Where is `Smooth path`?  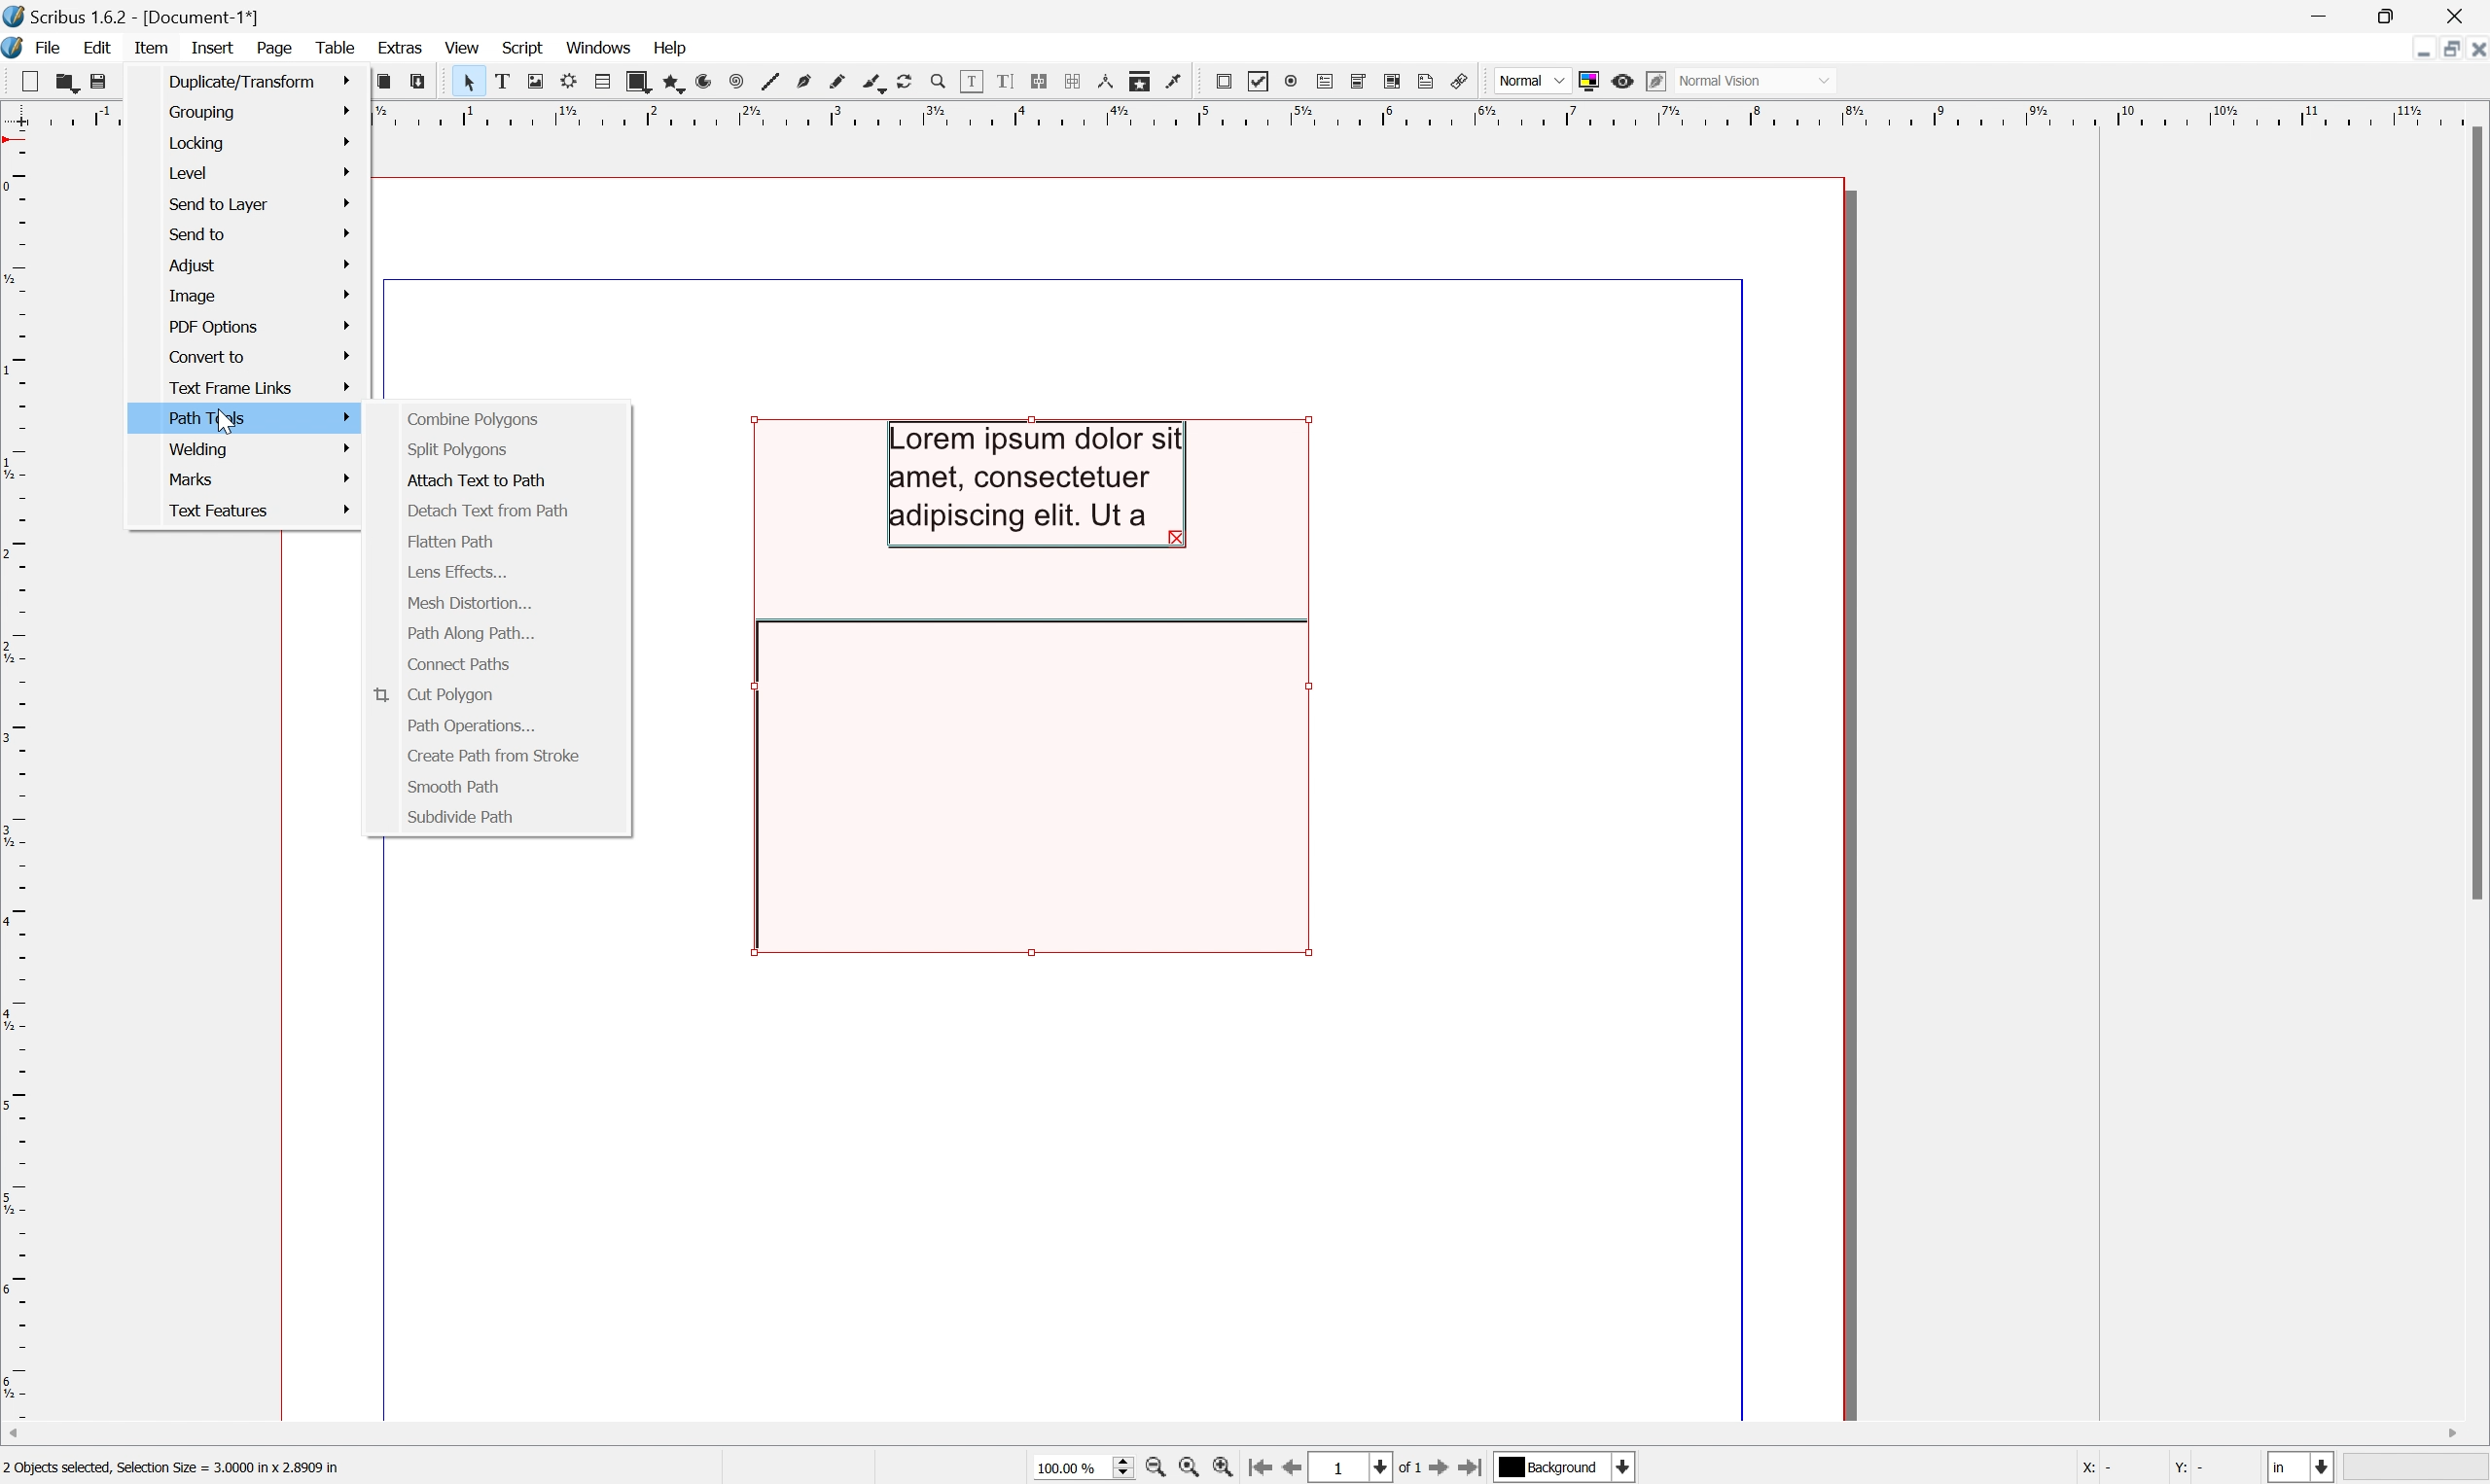 Smooth path is located at coordinates (454, 787).